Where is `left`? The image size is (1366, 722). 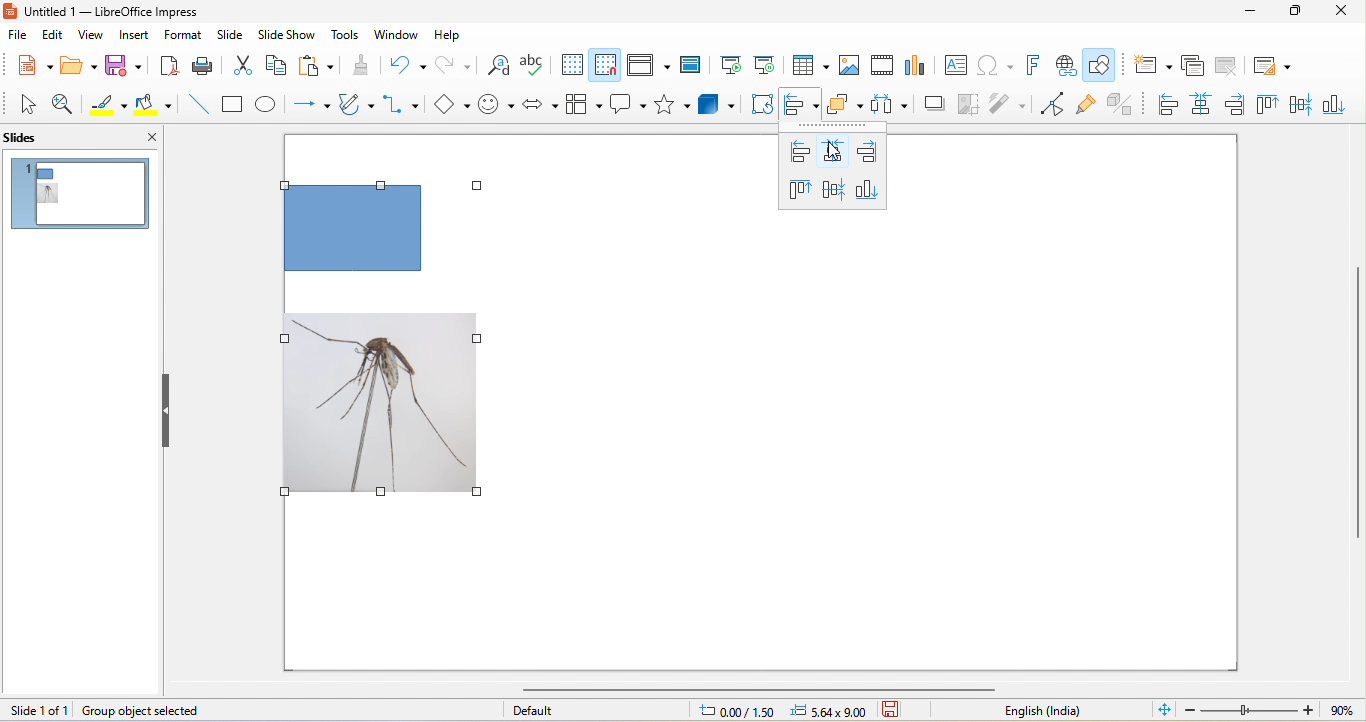 left is located at coordinates (1167, 106).